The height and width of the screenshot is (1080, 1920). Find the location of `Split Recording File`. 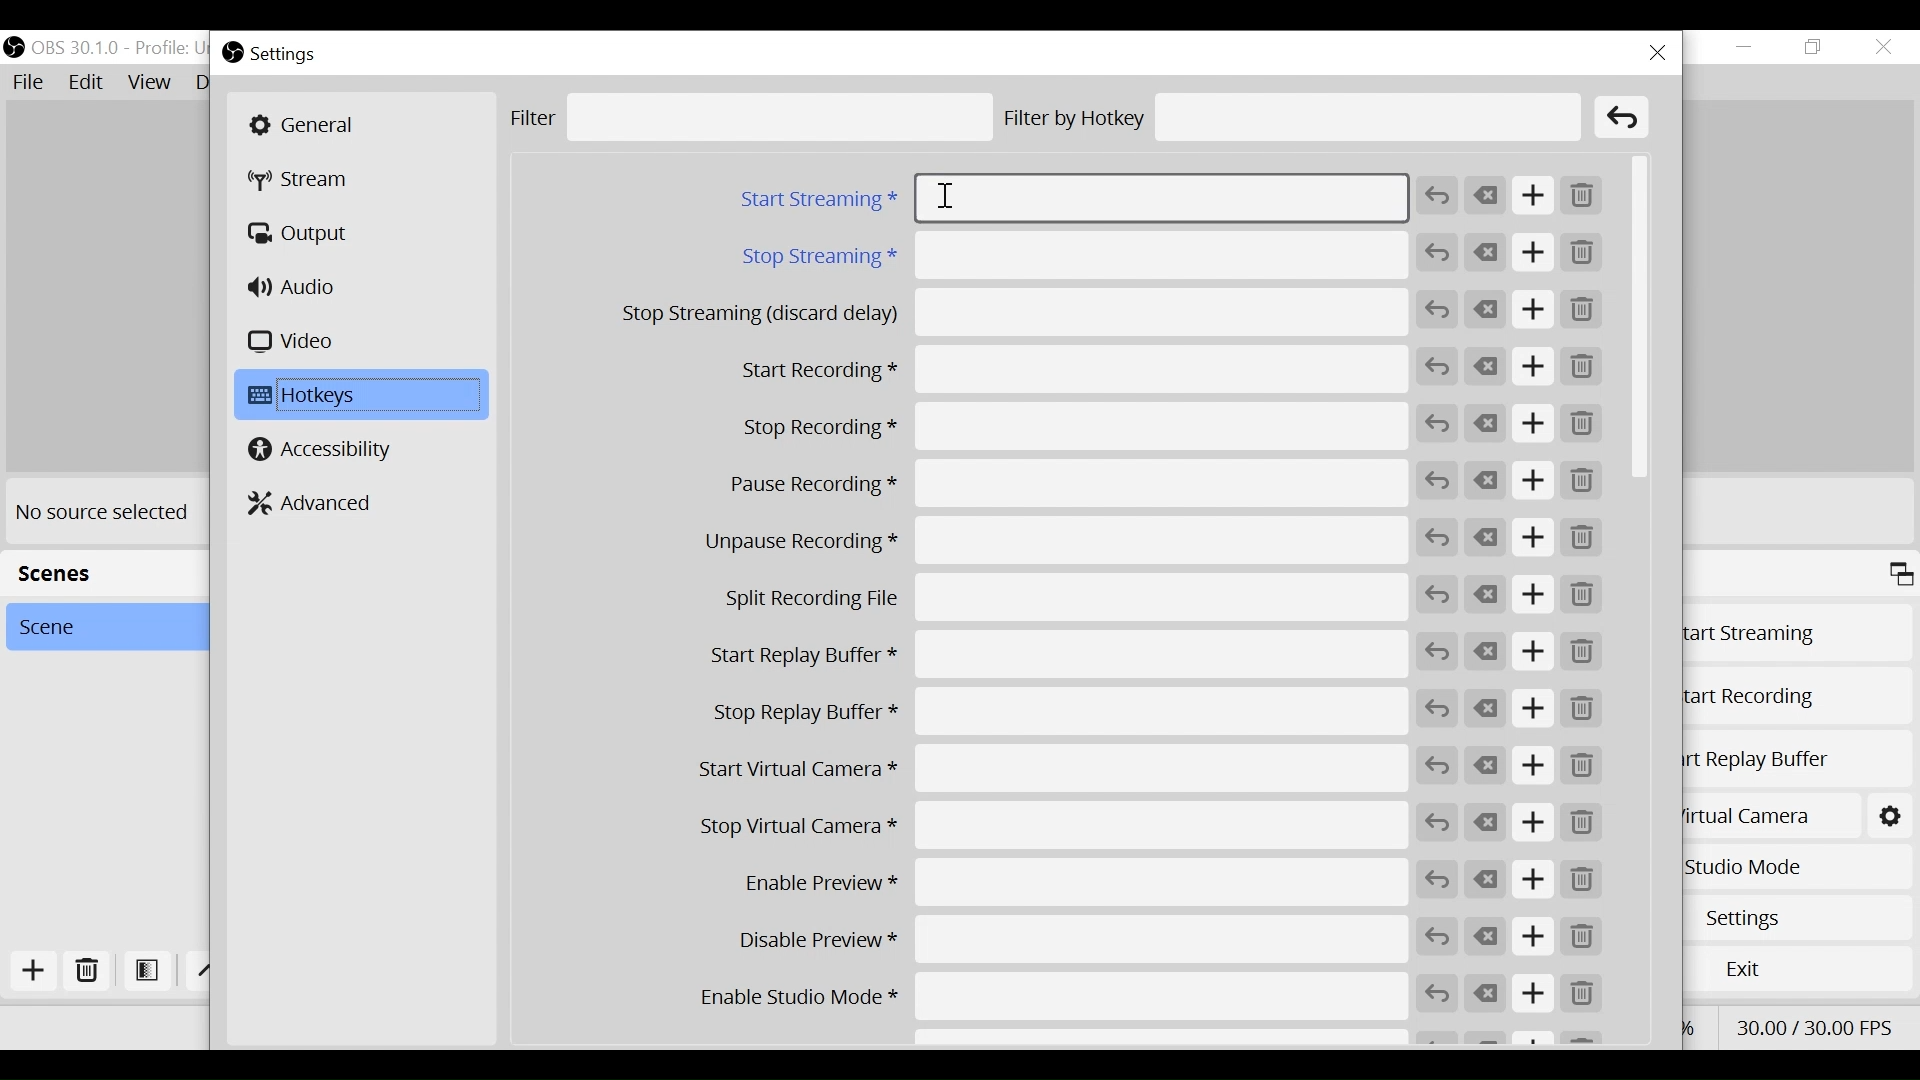

Split Recording File is located at coordinates (1052, 599).